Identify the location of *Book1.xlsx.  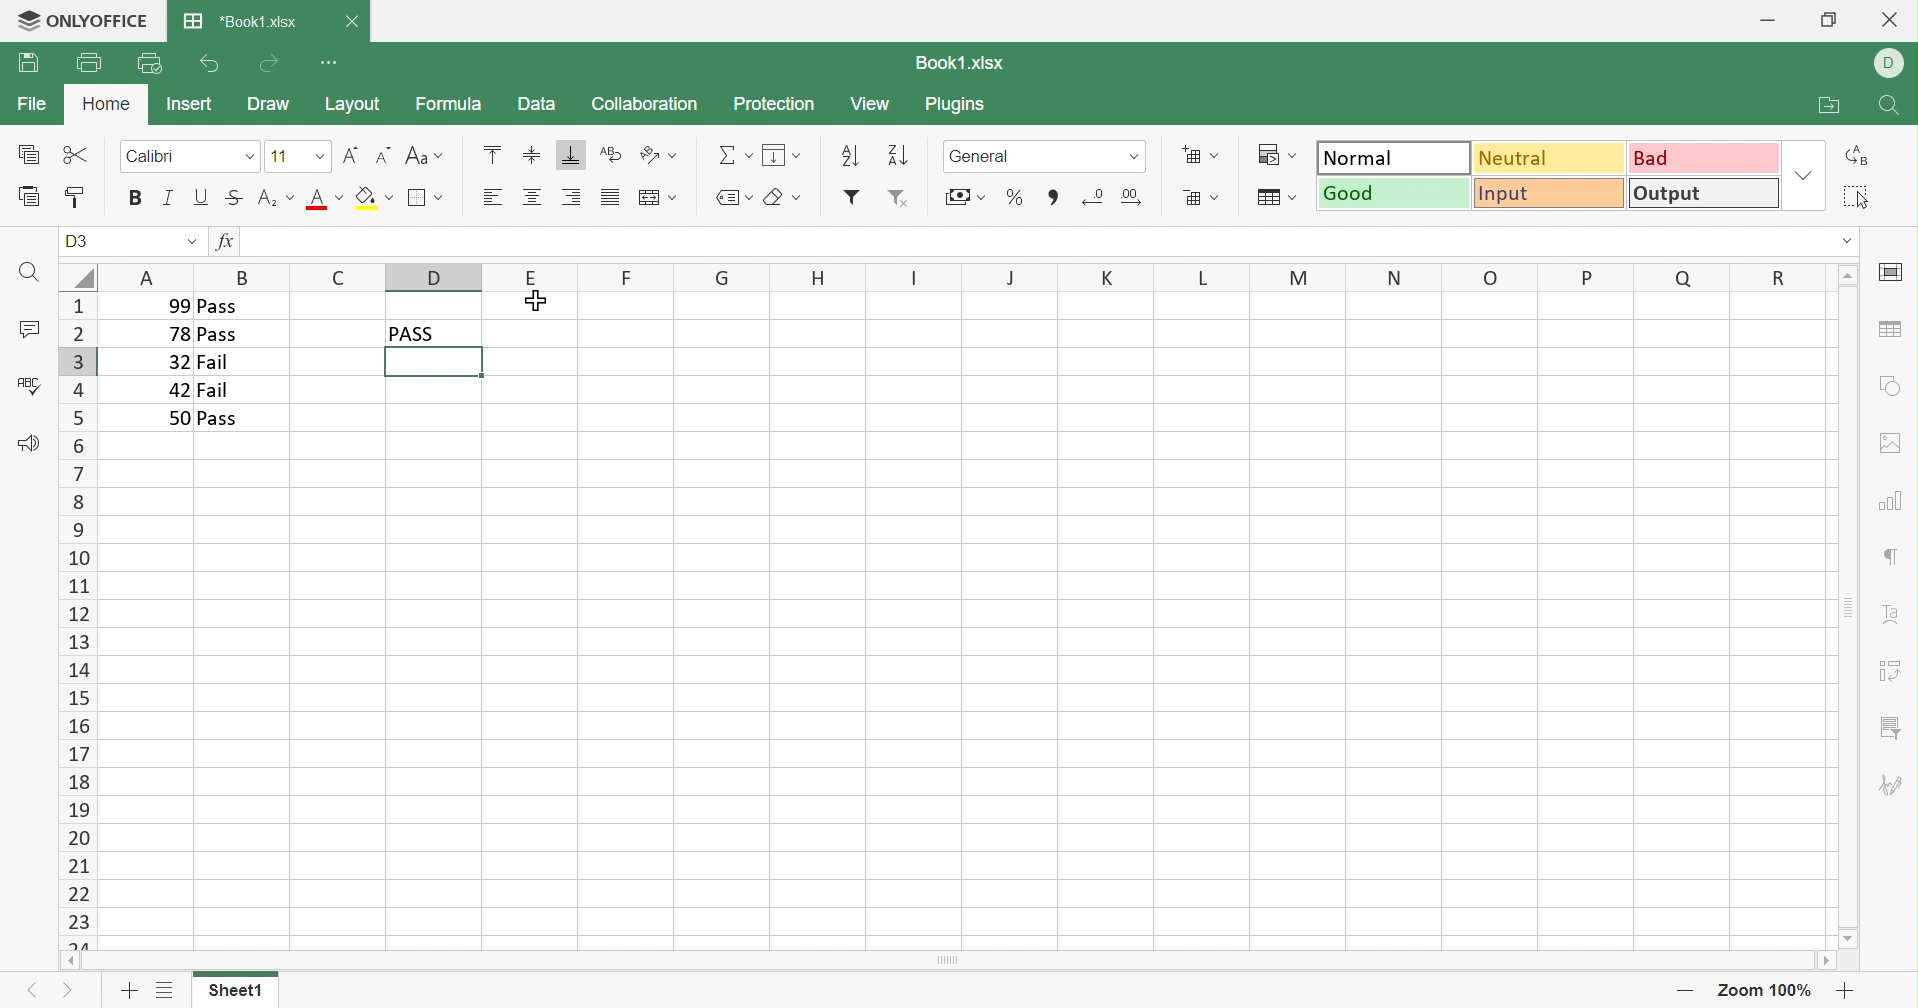
(240, 20).